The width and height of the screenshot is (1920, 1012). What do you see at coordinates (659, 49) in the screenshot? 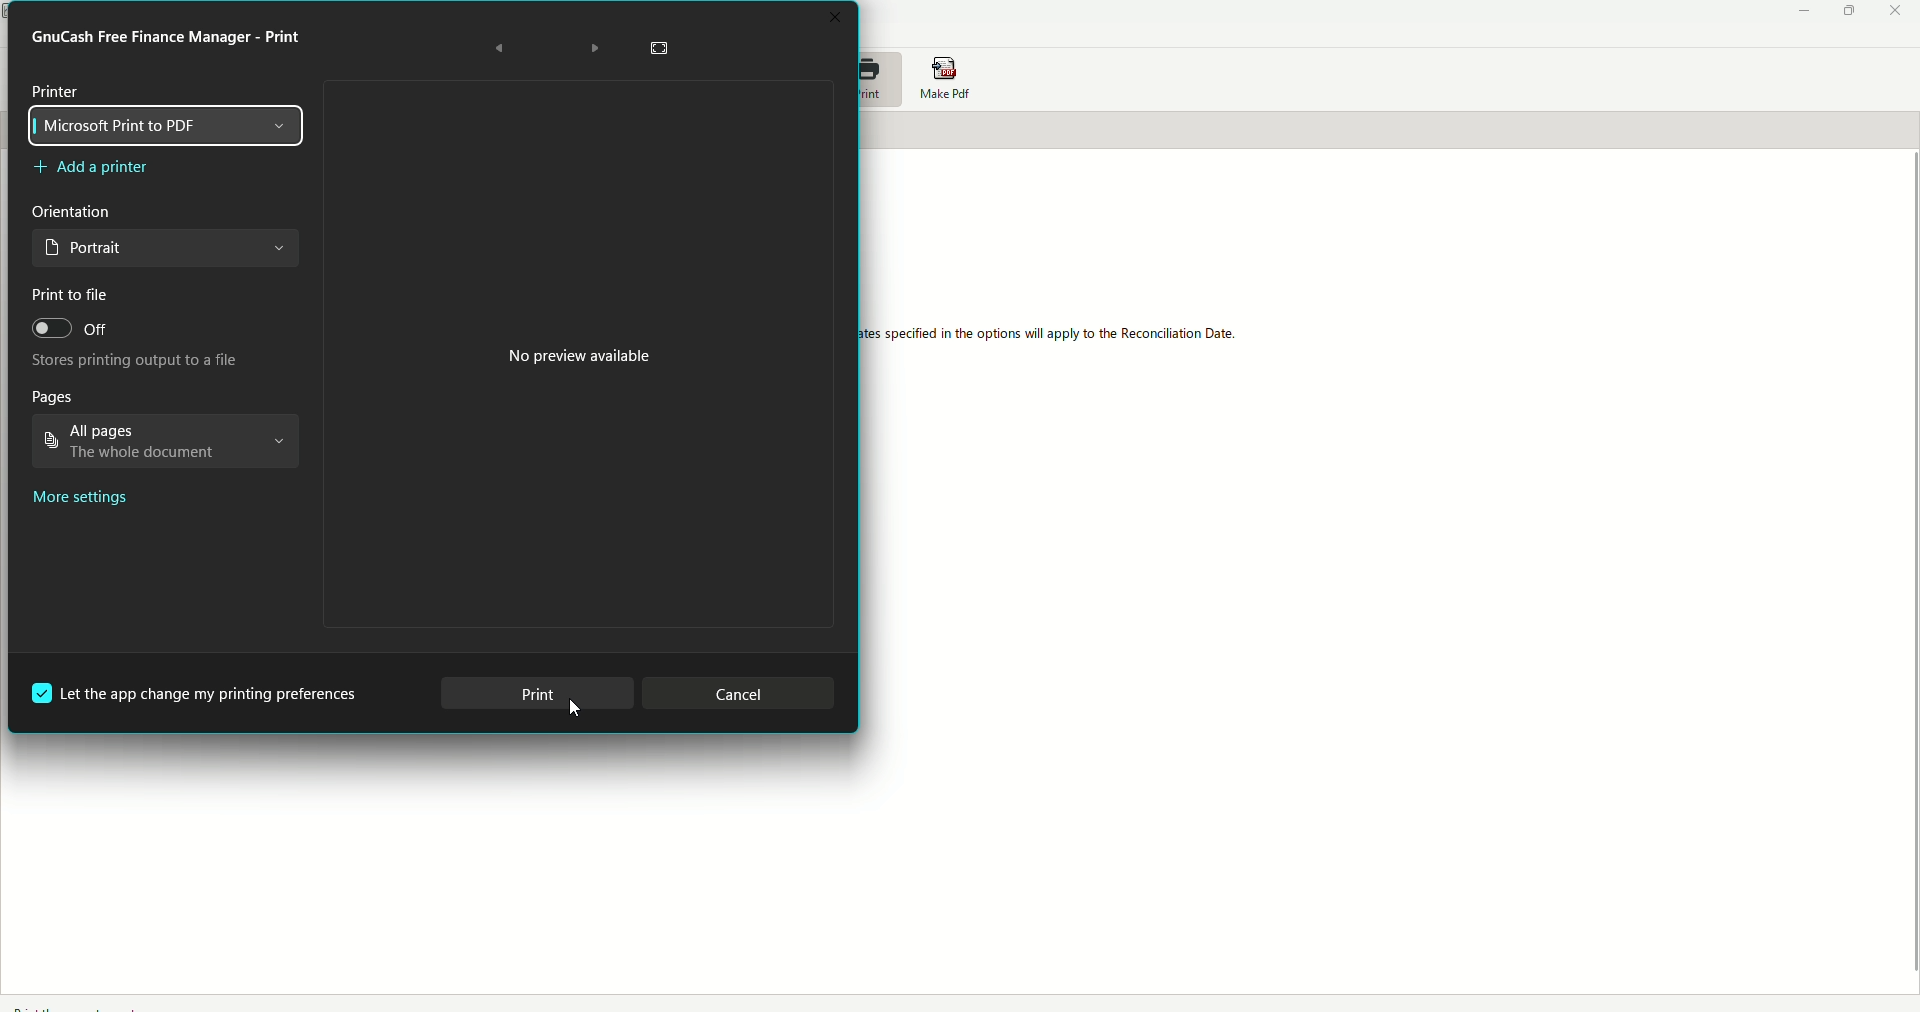
I see `Fullscreen` at bounding box center [659, 49].